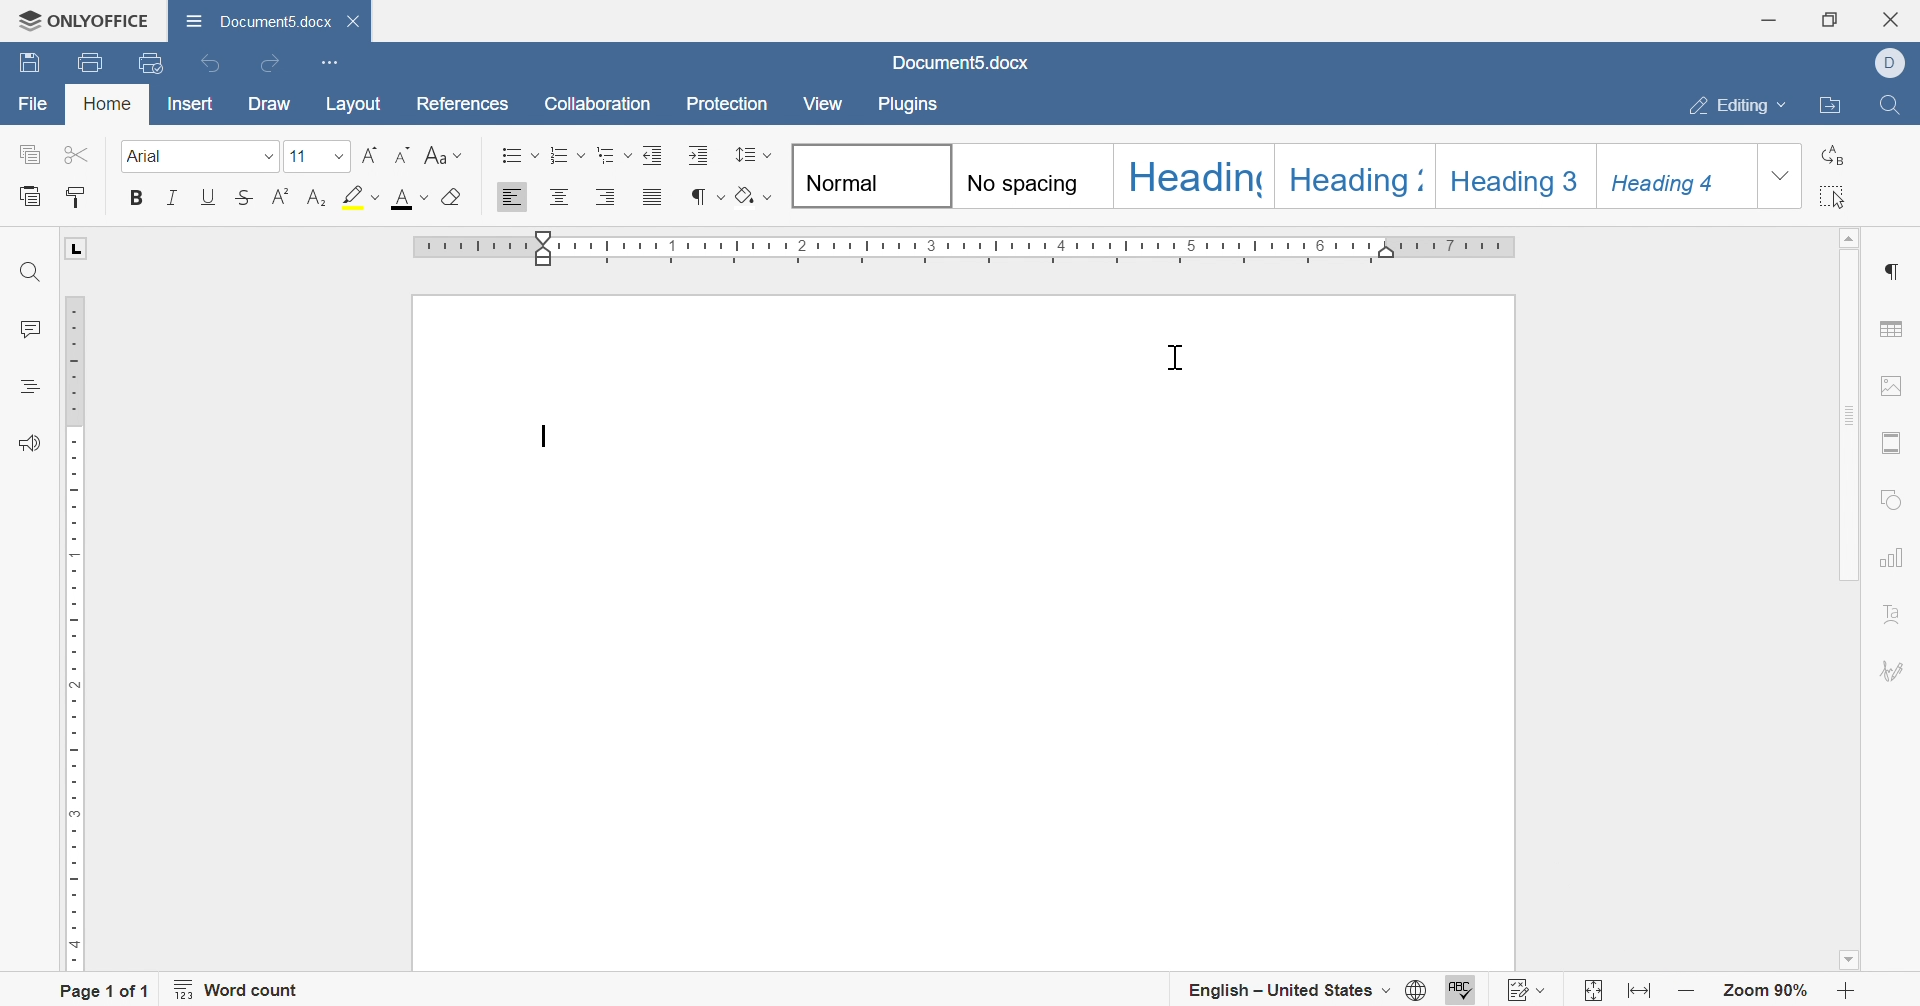 The width and height of the screenshot is (1920, 1006). What do you see at coordinates (615, 156) in the screenshot?
I see `multilevel list` at bounding box center [615, 156].